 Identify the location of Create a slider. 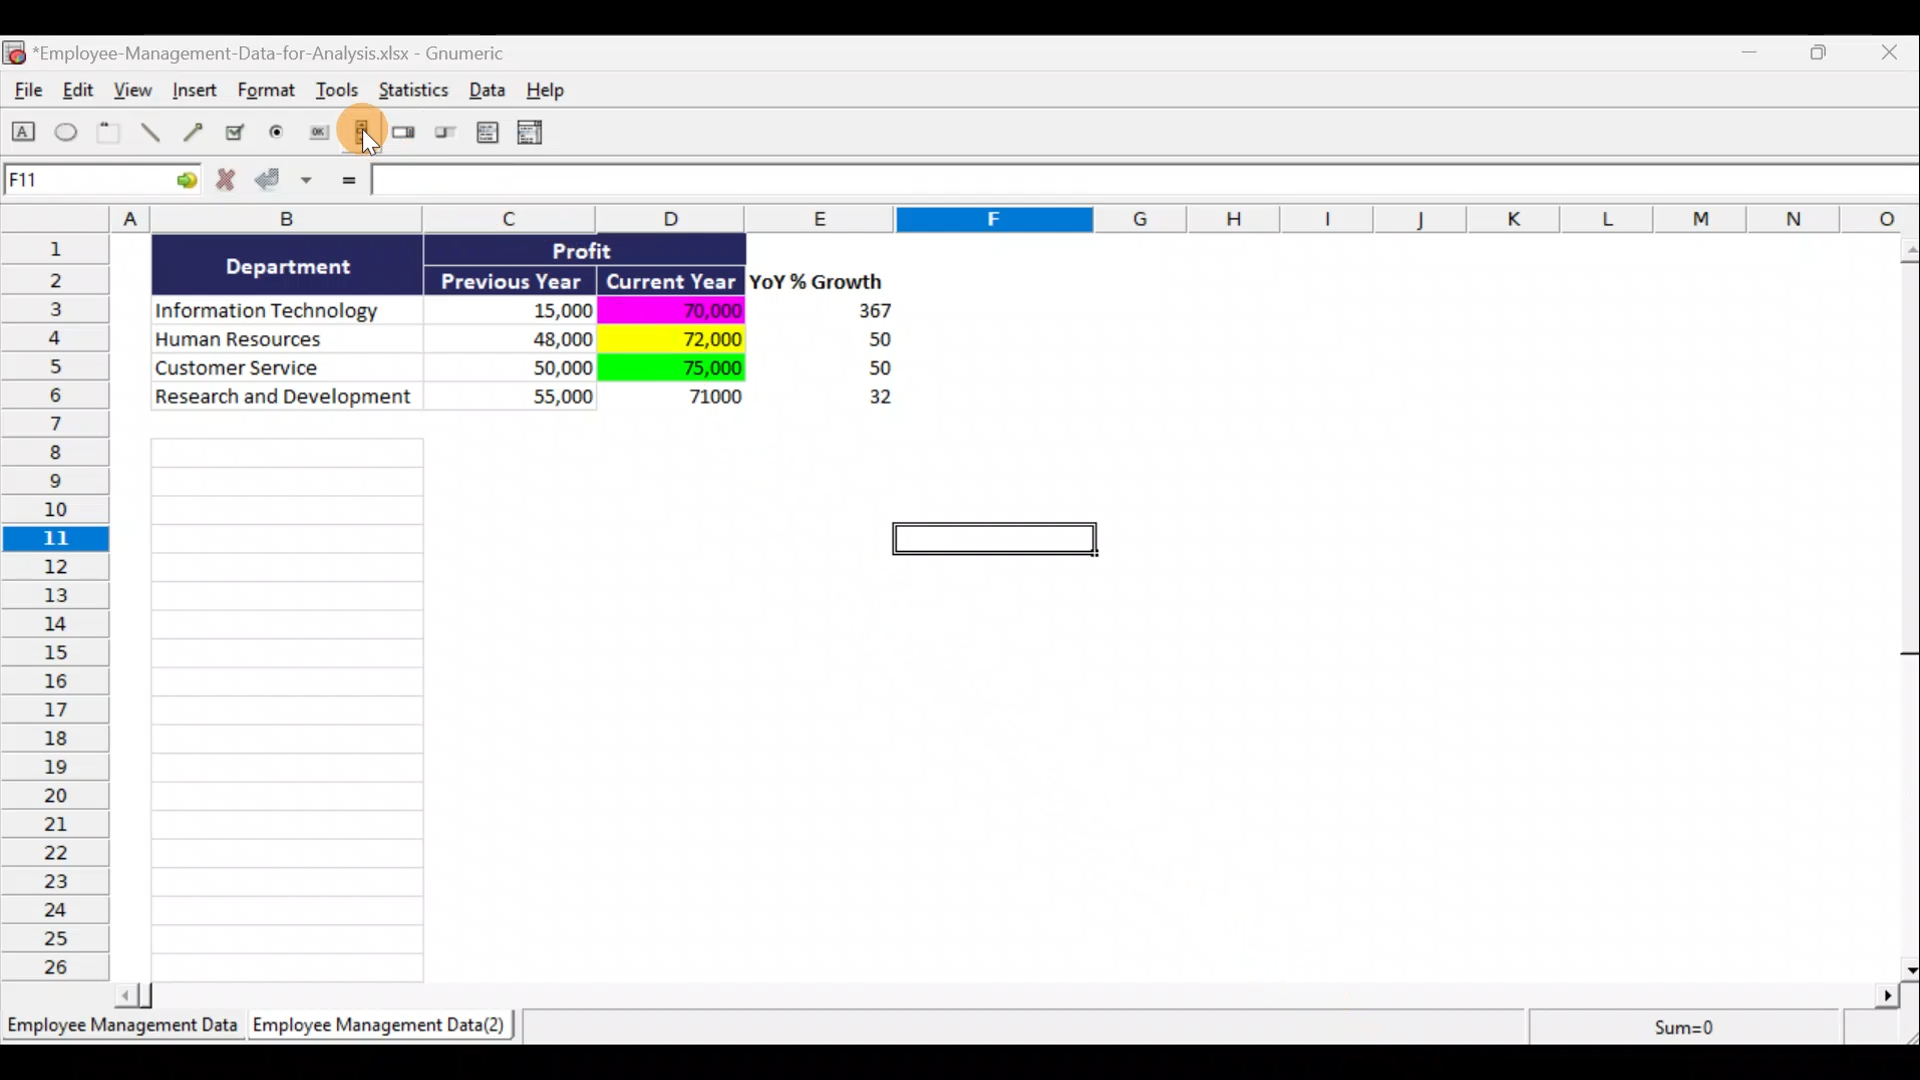
(443, 136).